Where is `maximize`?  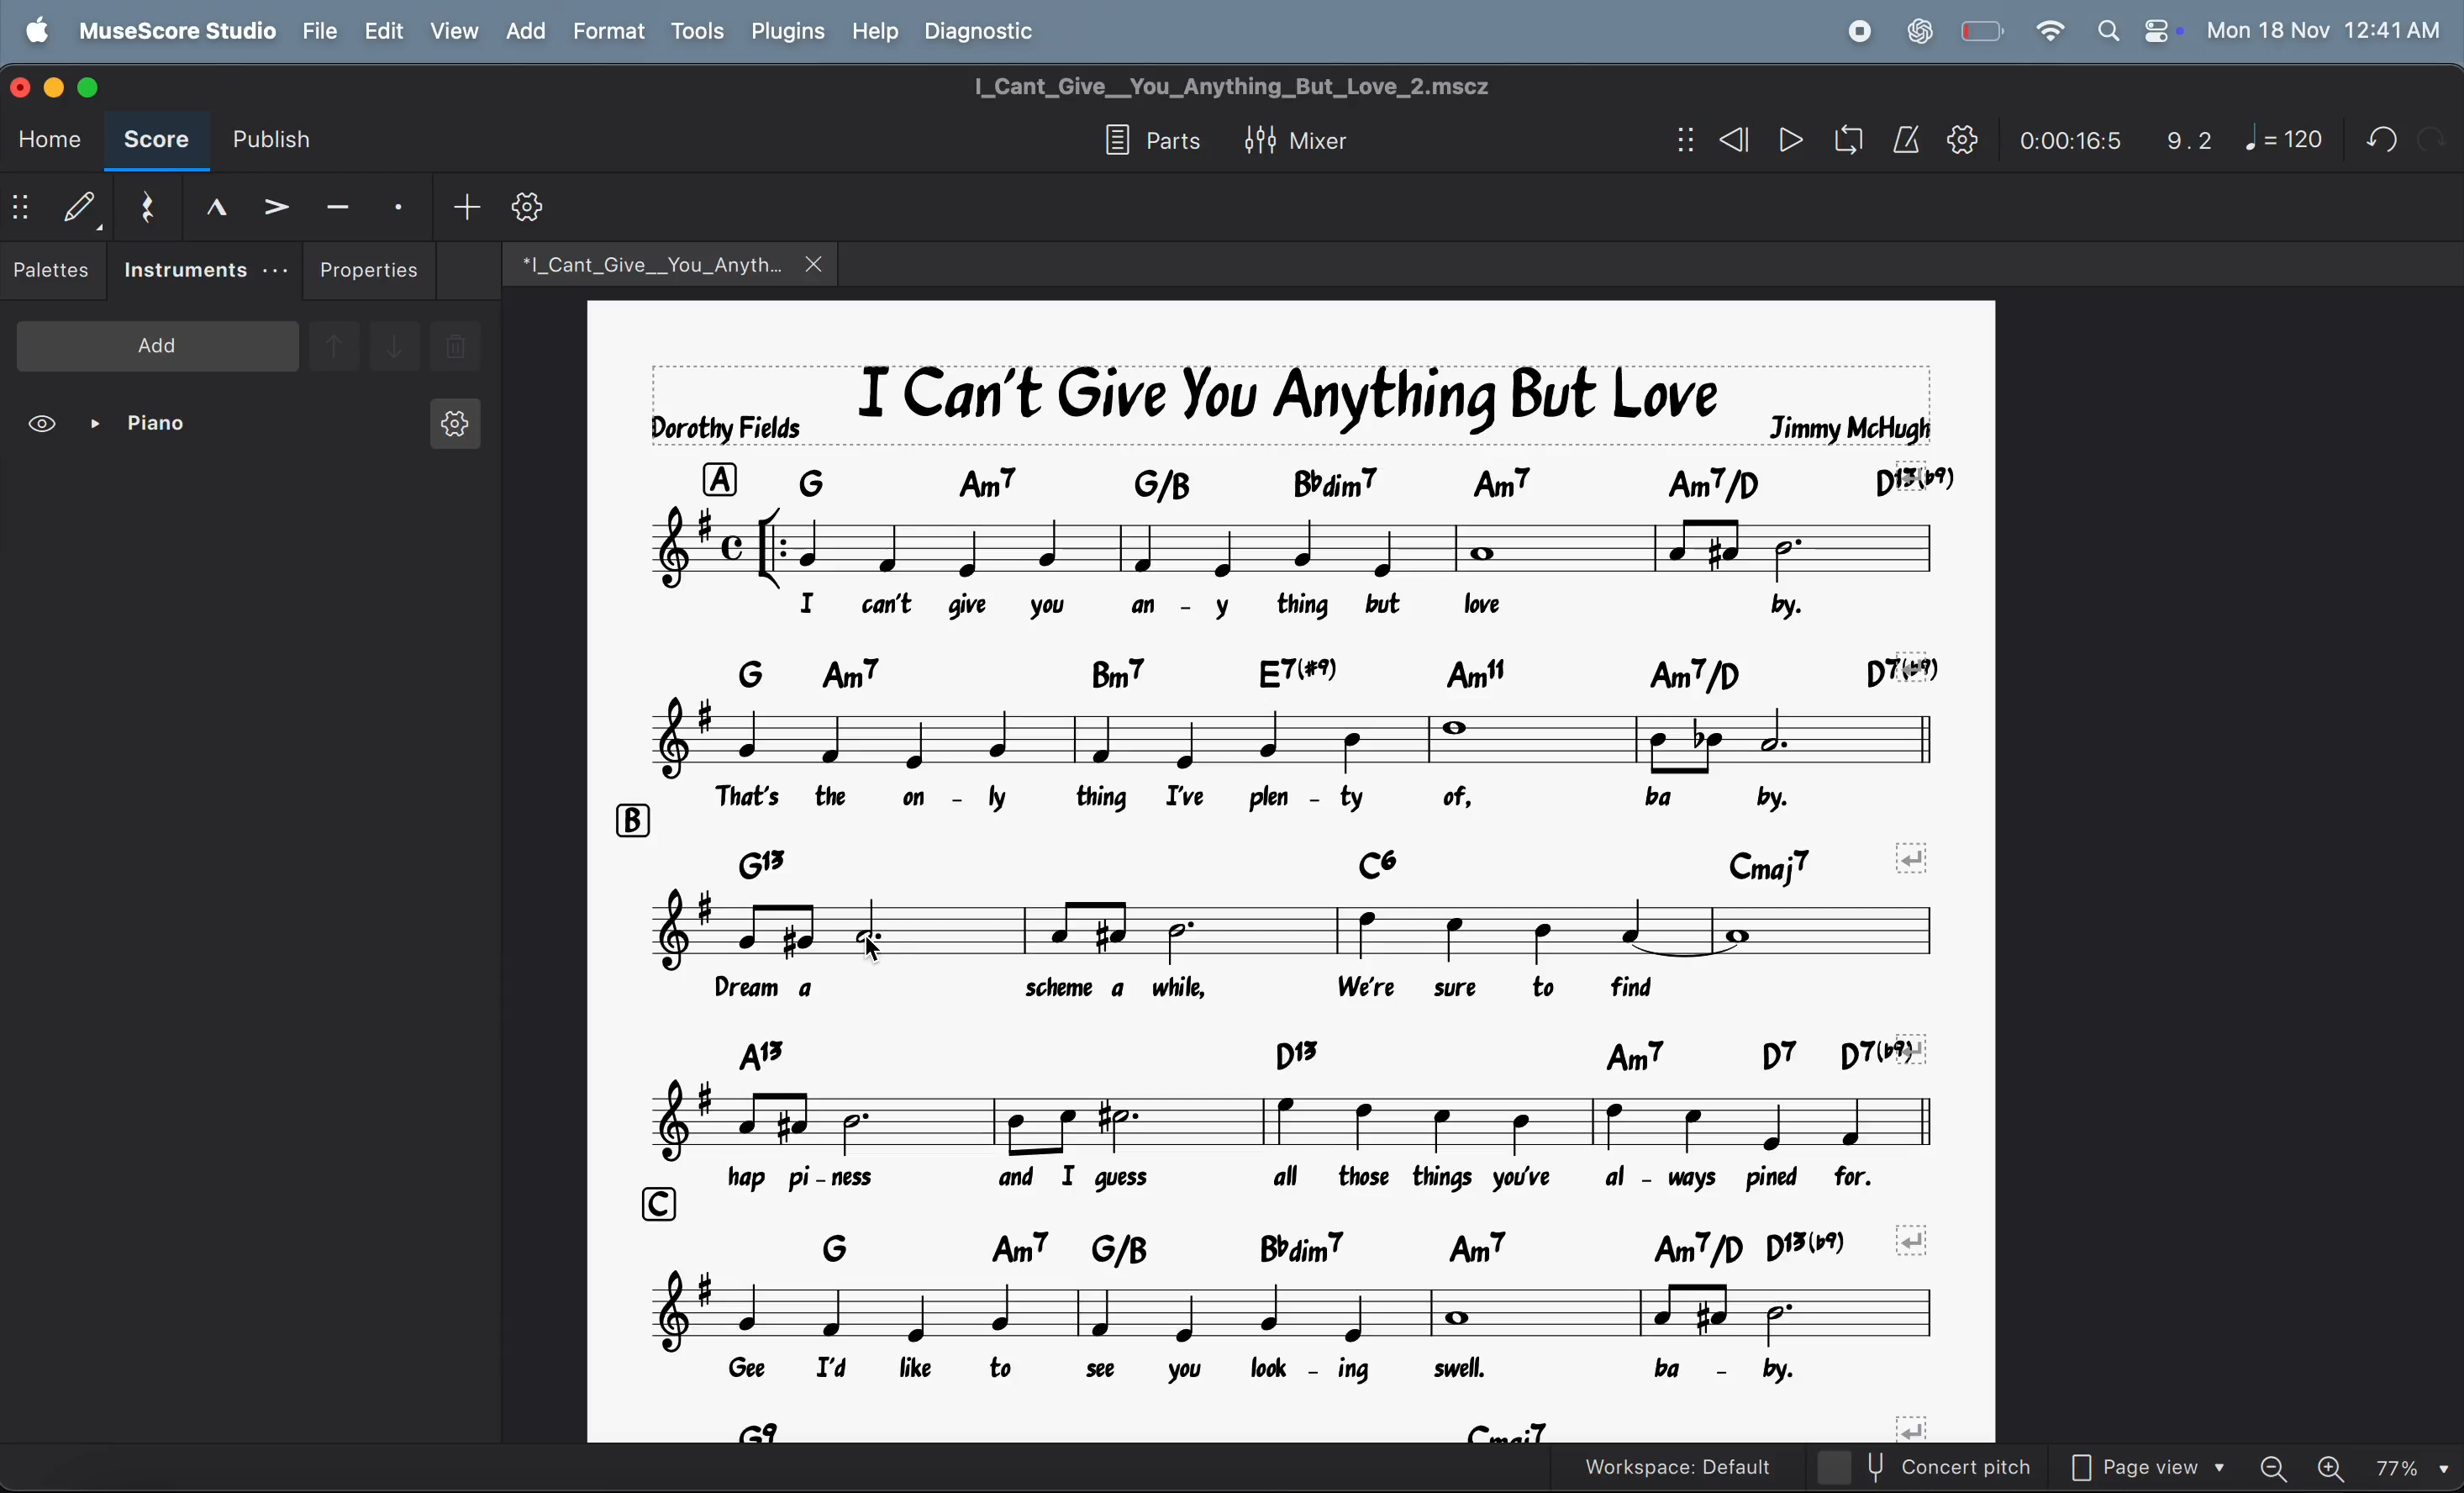
maximize is located at coordinates (98, 87).